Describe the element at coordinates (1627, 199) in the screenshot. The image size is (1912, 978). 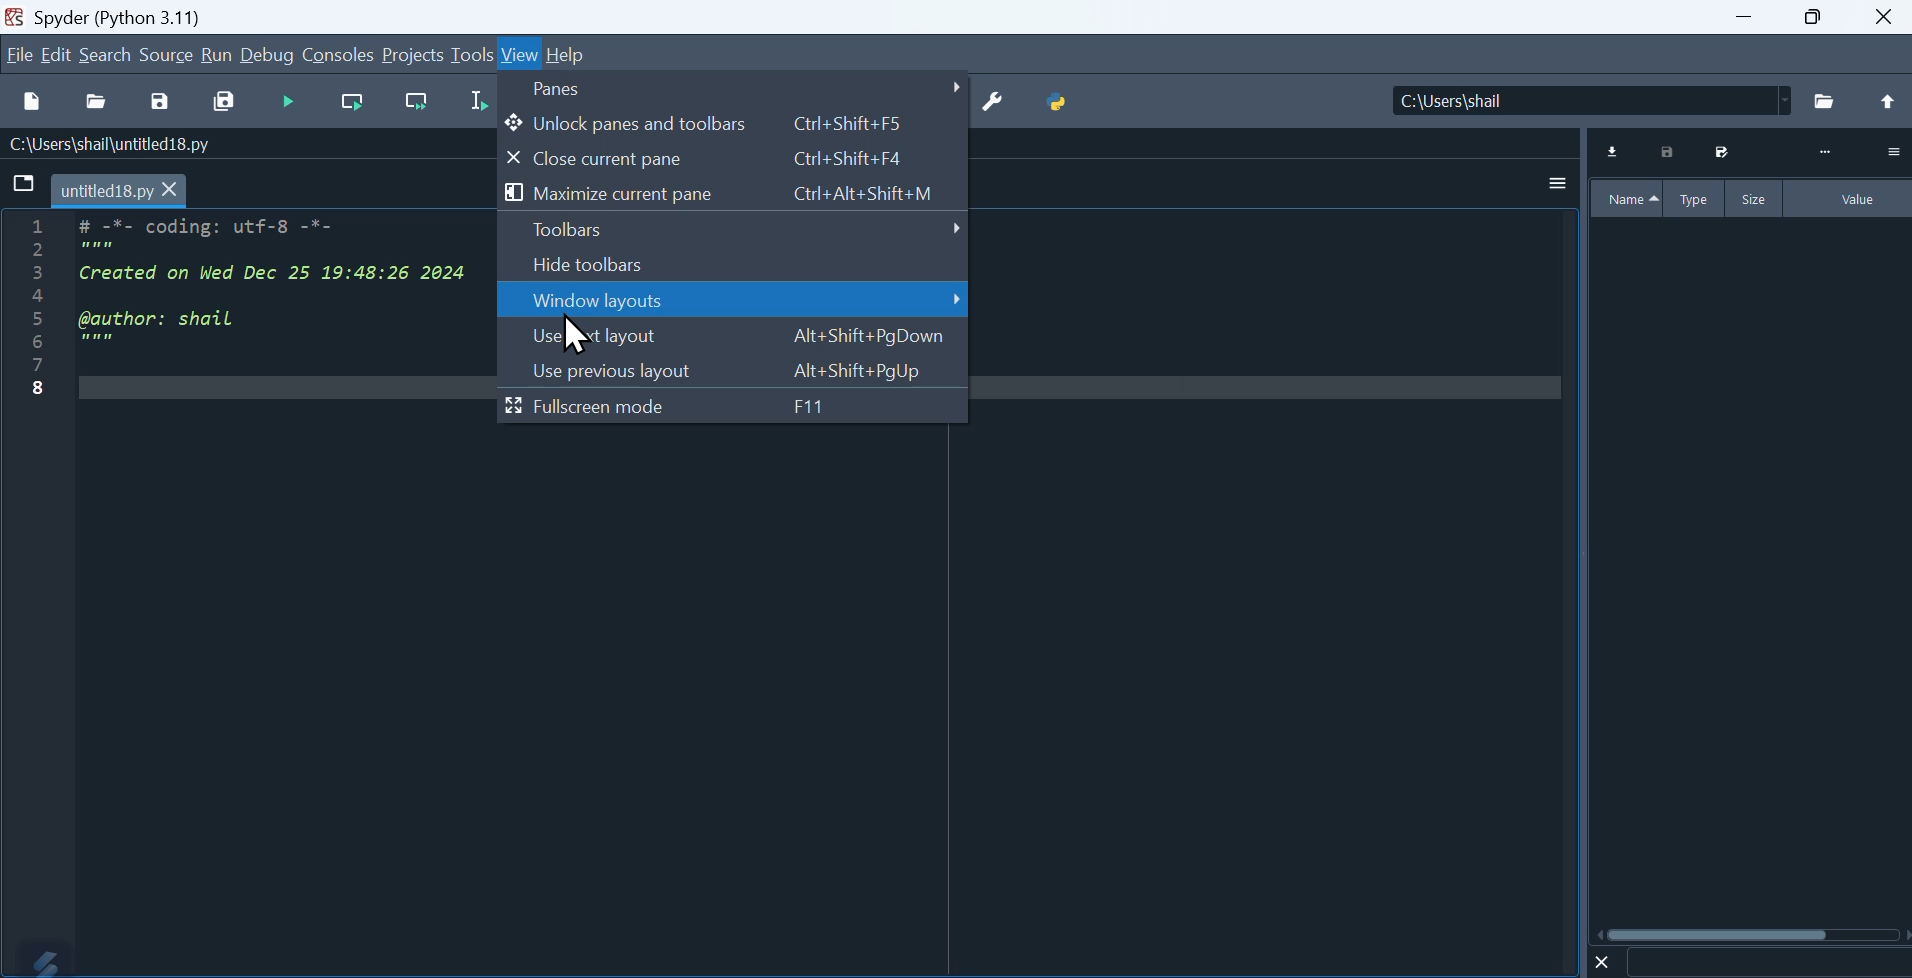
I see `Name` at that location.